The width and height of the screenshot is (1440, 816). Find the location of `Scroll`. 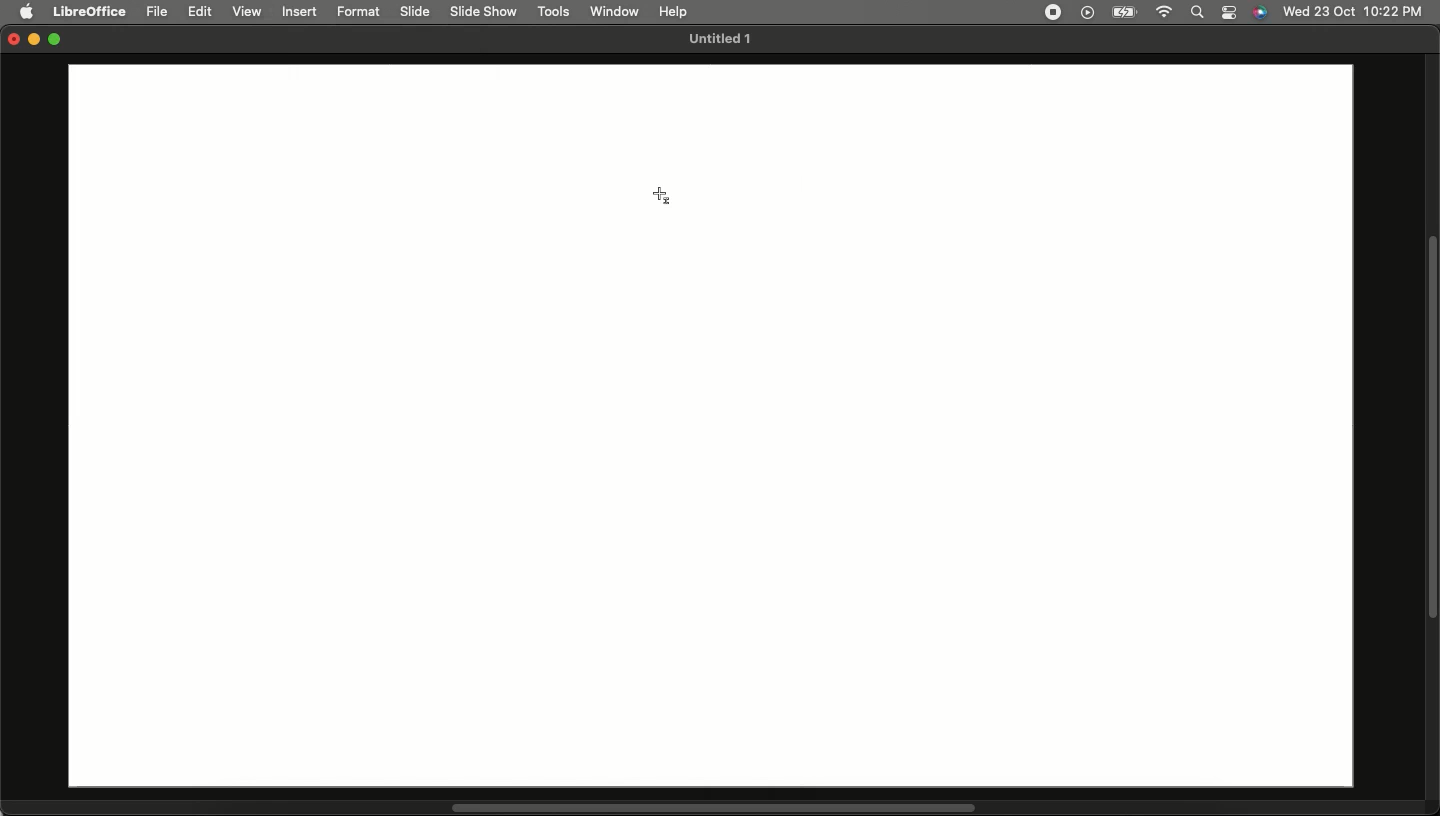

Scroll is located at coordinates (714, 808).